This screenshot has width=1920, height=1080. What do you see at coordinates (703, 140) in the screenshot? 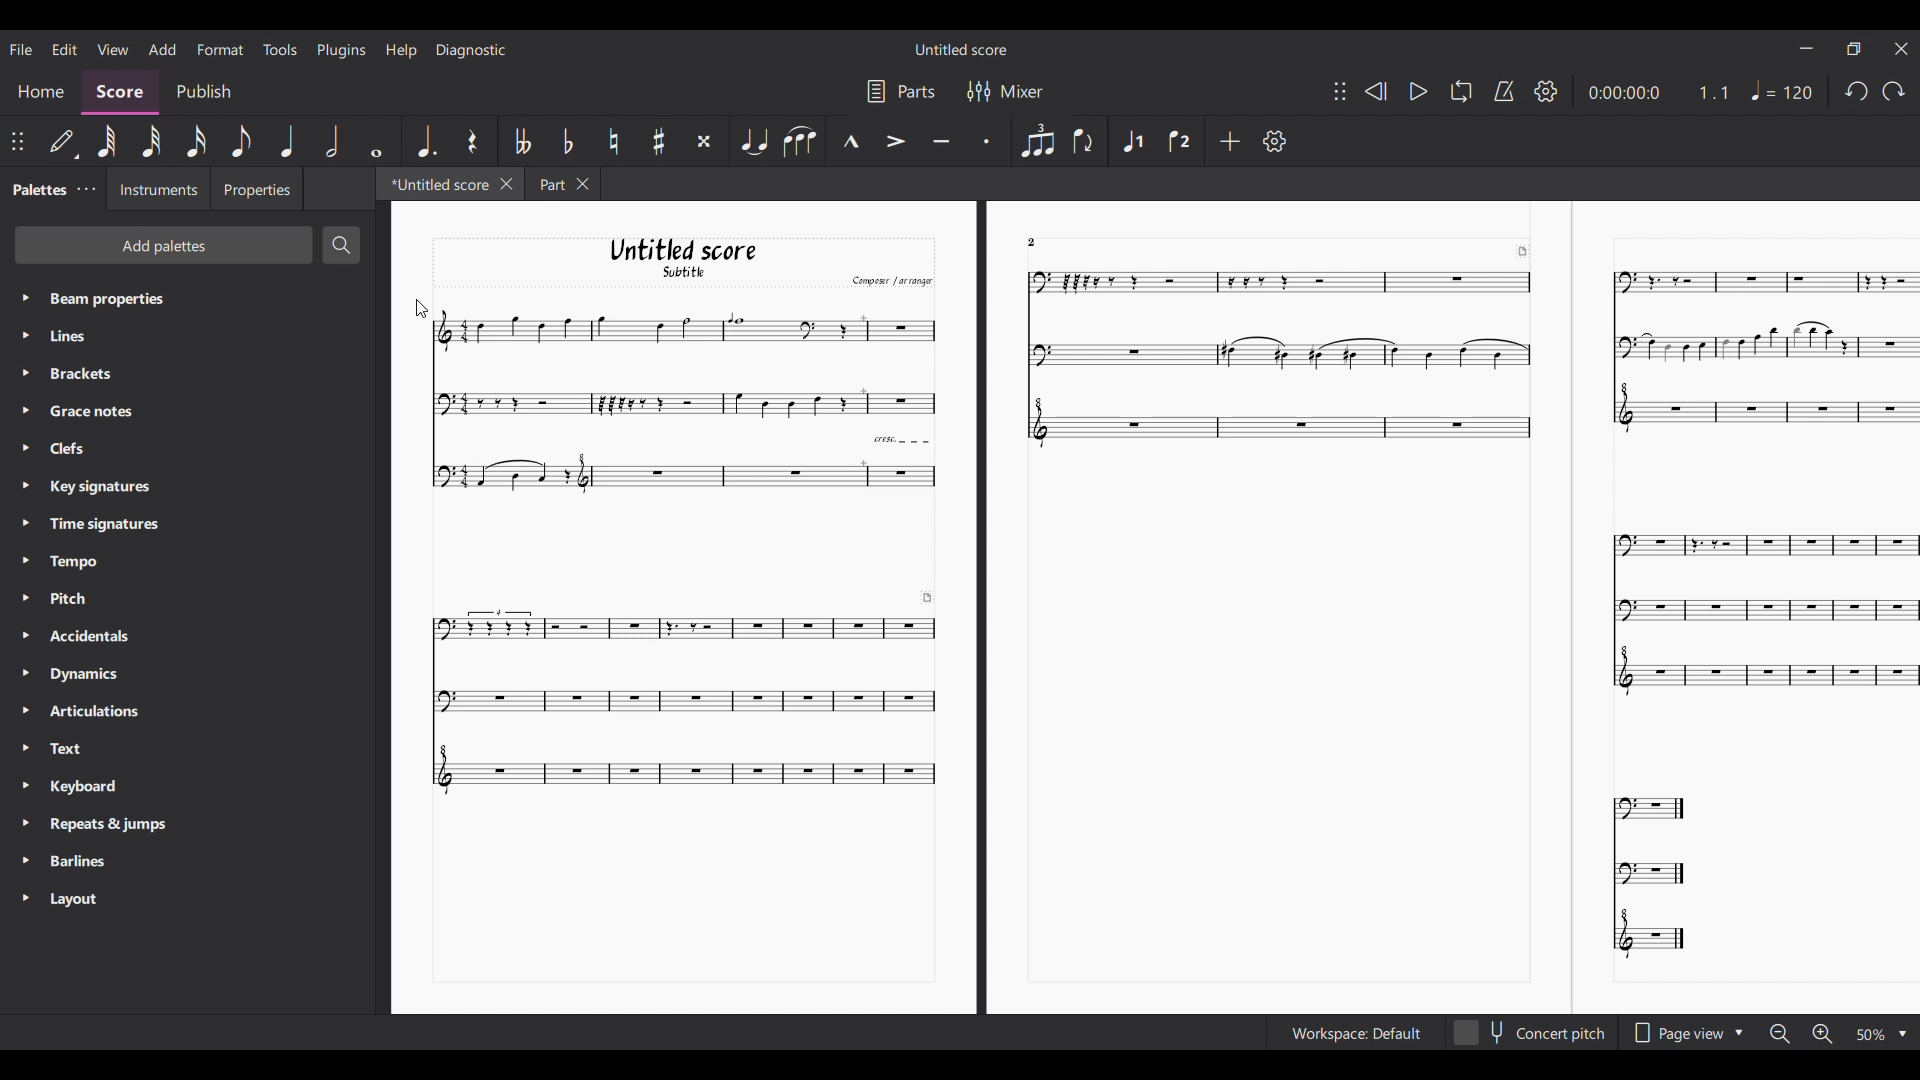
I see `Toggle double sharp` at bounding box center [703, 140].